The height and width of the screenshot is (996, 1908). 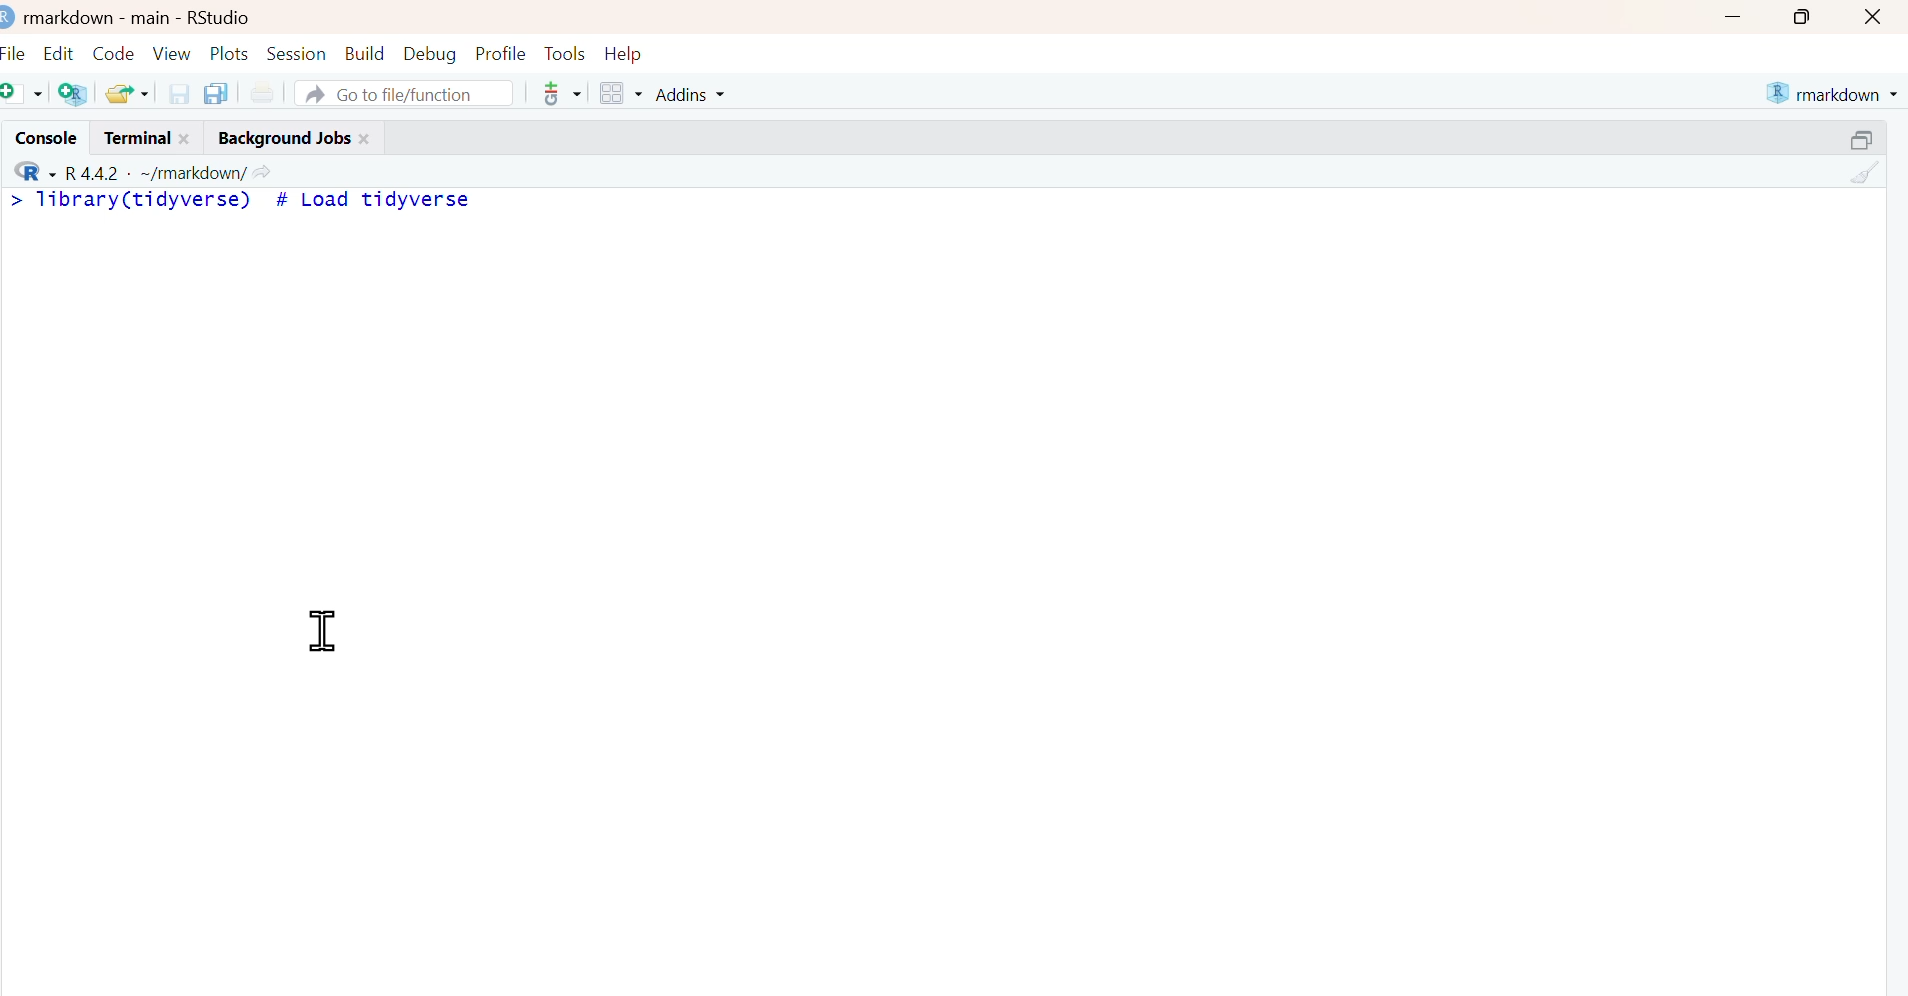 I want to click on Help, so click(x=630, y=52).